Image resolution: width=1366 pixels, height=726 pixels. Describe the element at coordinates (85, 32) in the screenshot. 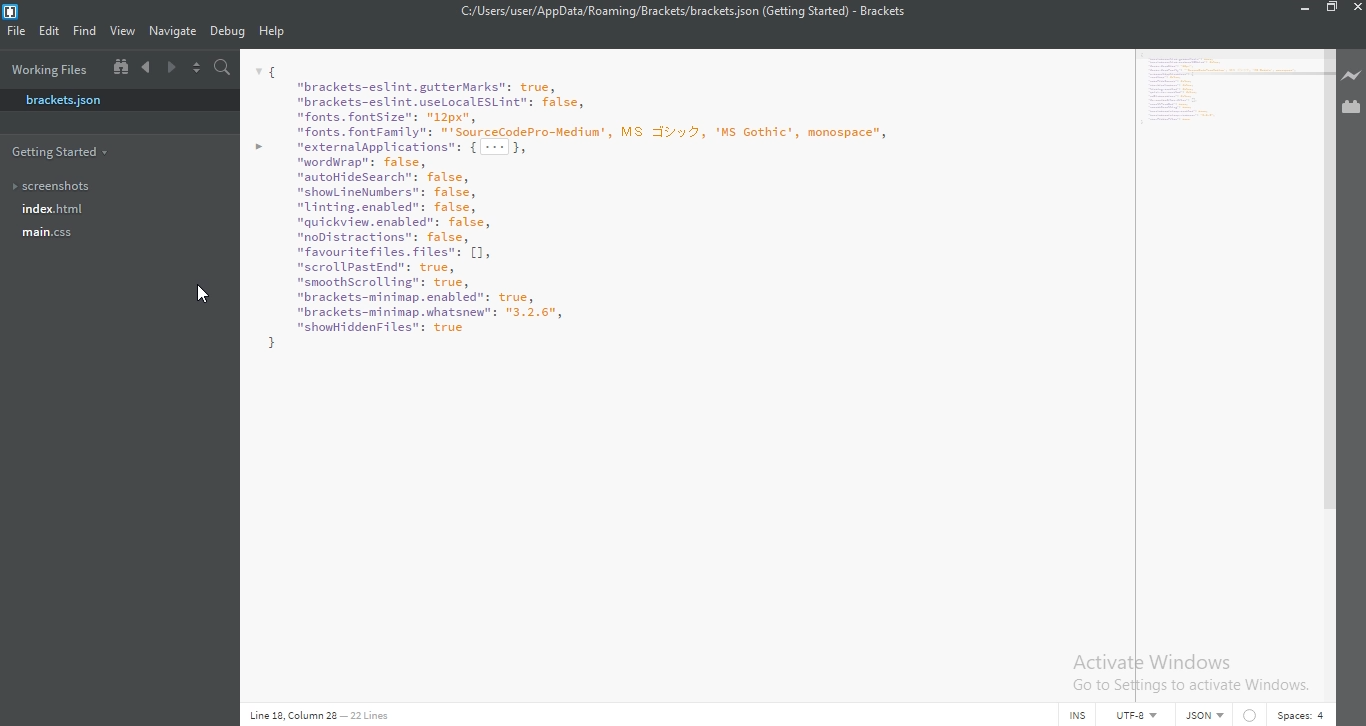

I see `Find` at that location.